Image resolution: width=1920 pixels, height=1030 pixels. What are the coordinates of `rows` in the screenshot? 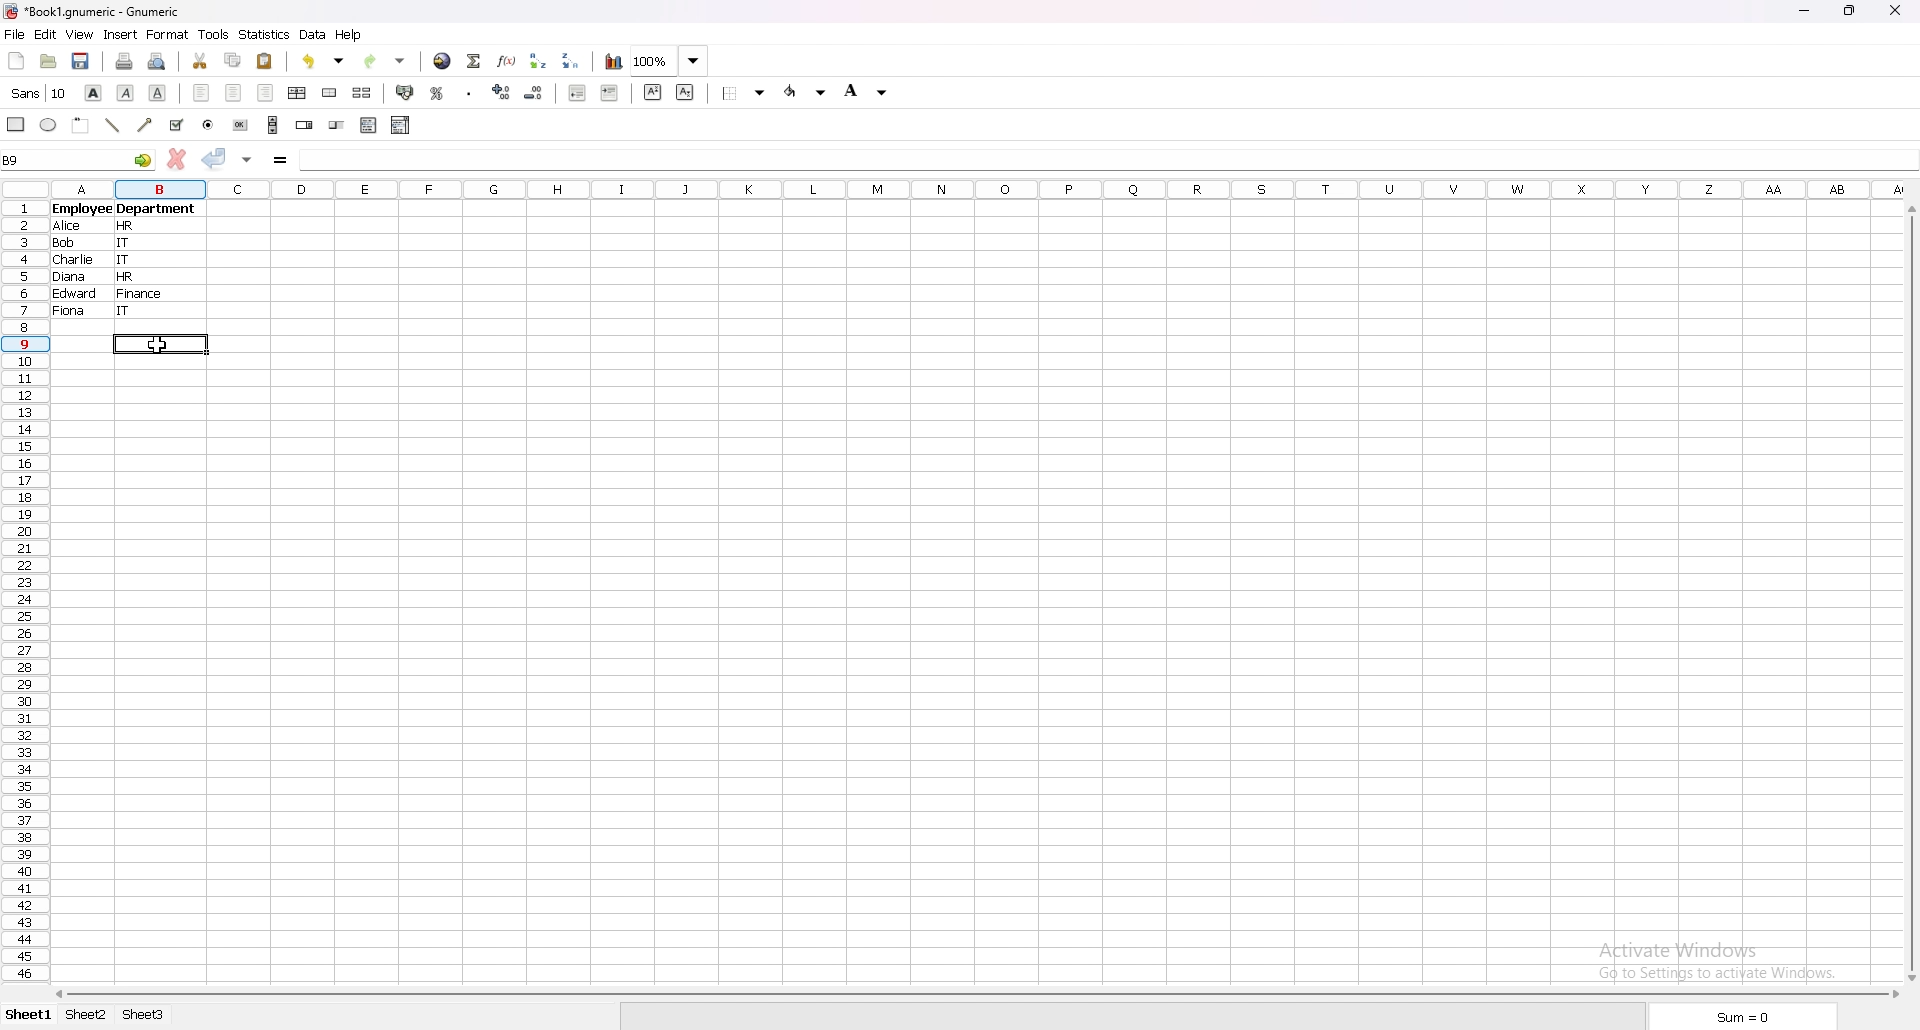 It's located at (25, 588).